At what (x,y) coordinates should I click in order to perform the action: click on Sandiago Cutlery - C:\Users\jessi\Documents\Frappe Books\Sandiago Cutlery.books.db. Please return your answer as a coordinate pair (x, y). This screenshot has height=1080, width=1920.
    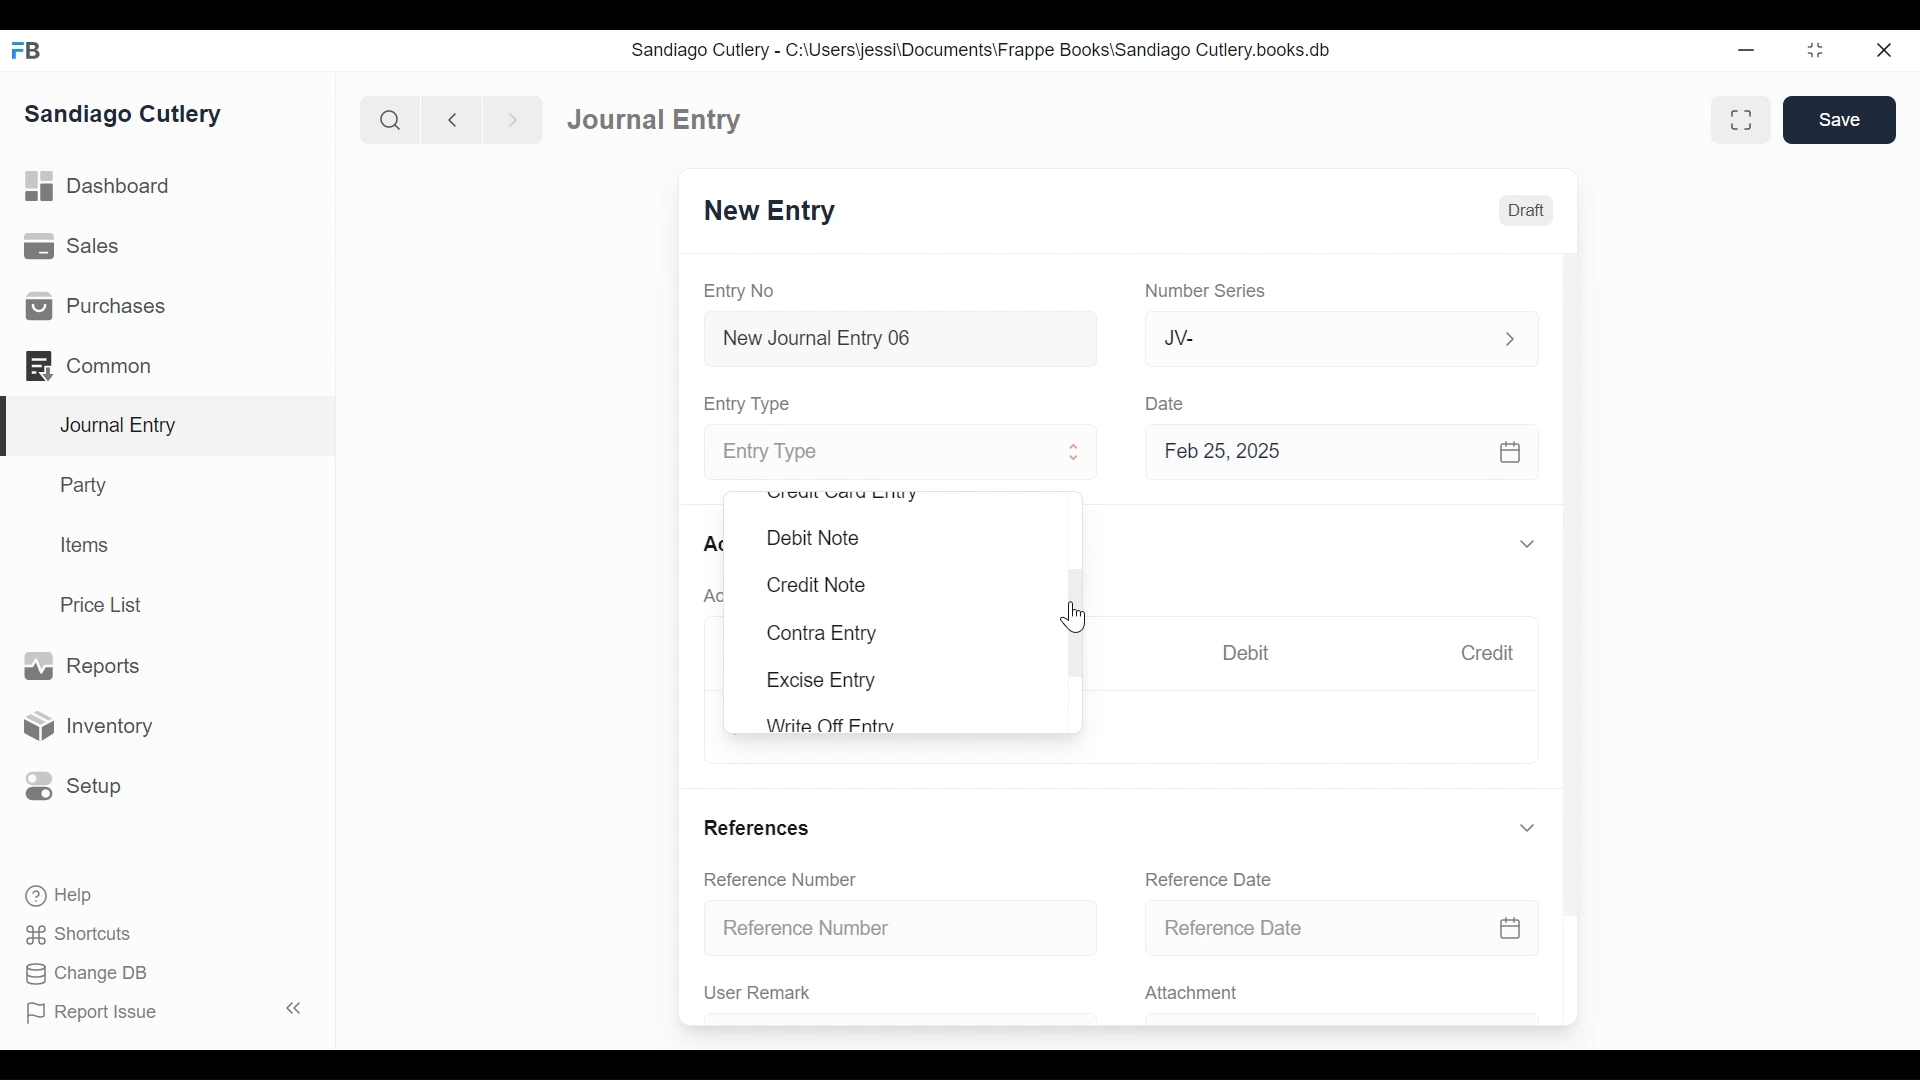
    Looking at the image, I should click on (982, 50).